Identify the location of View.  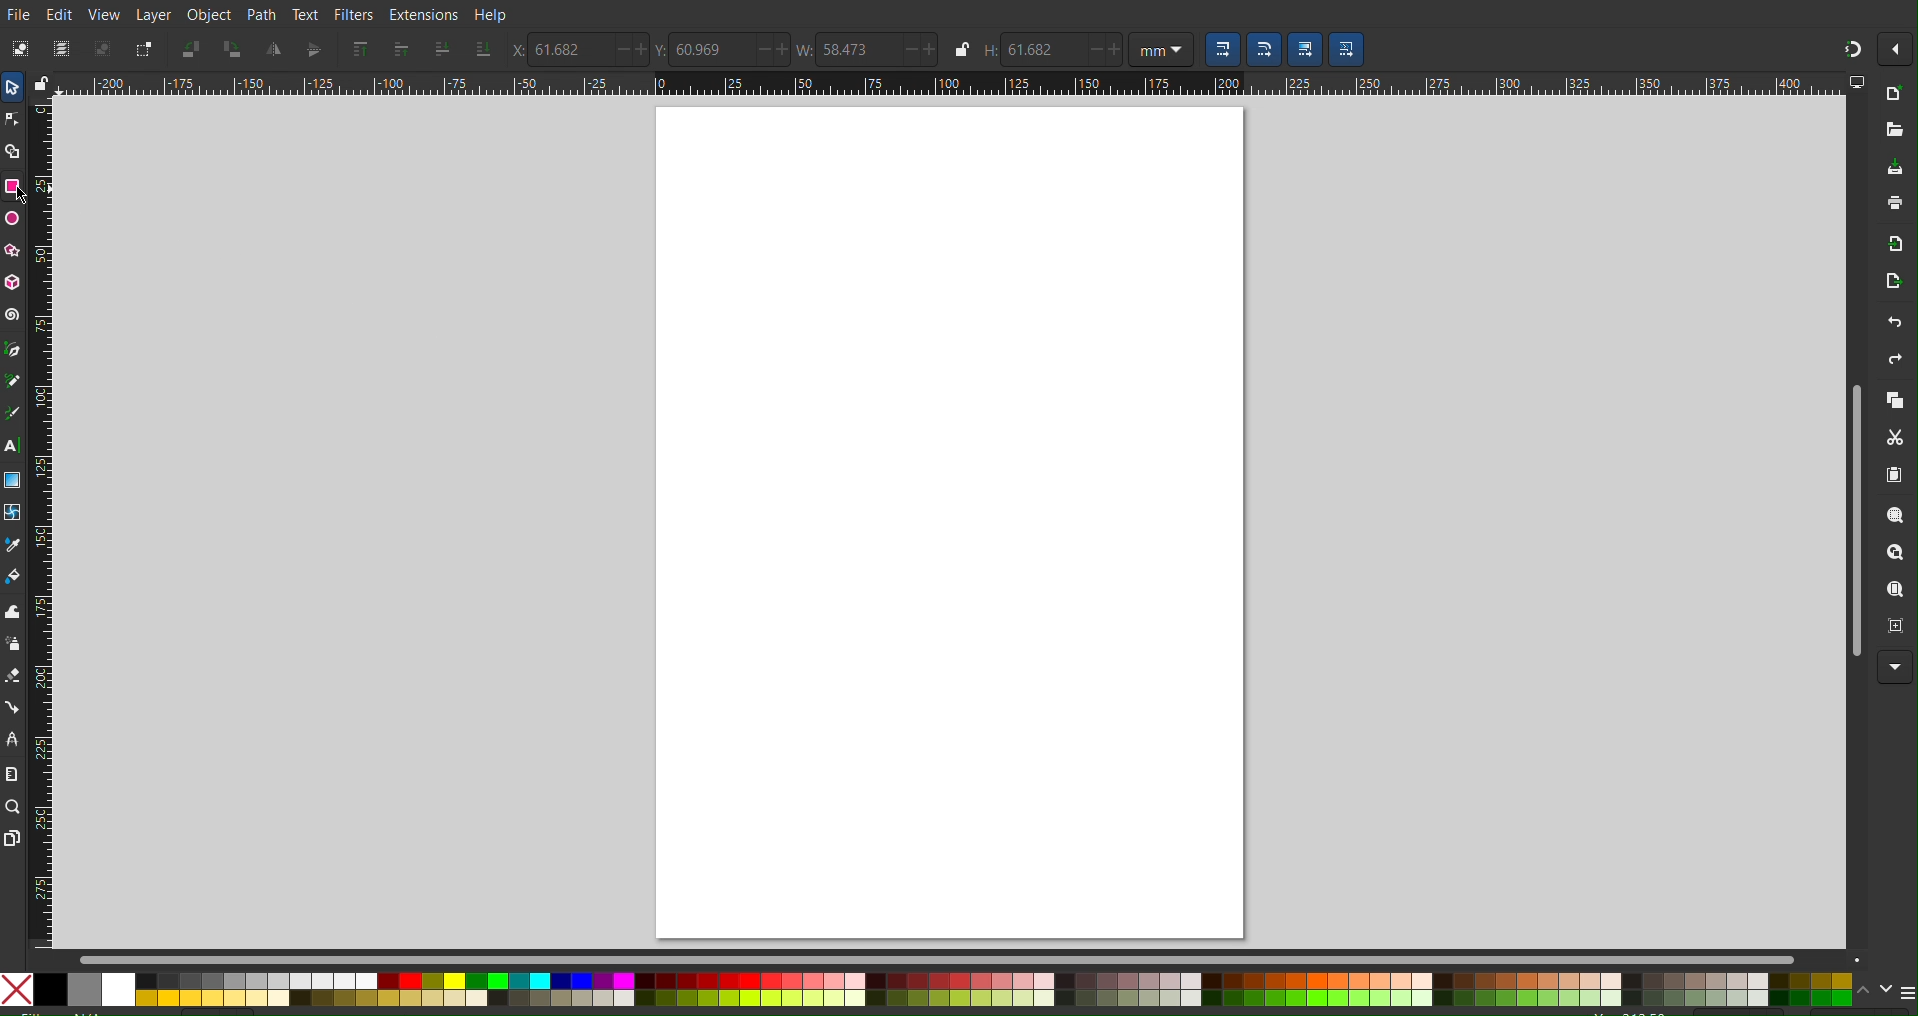
(106, 15).